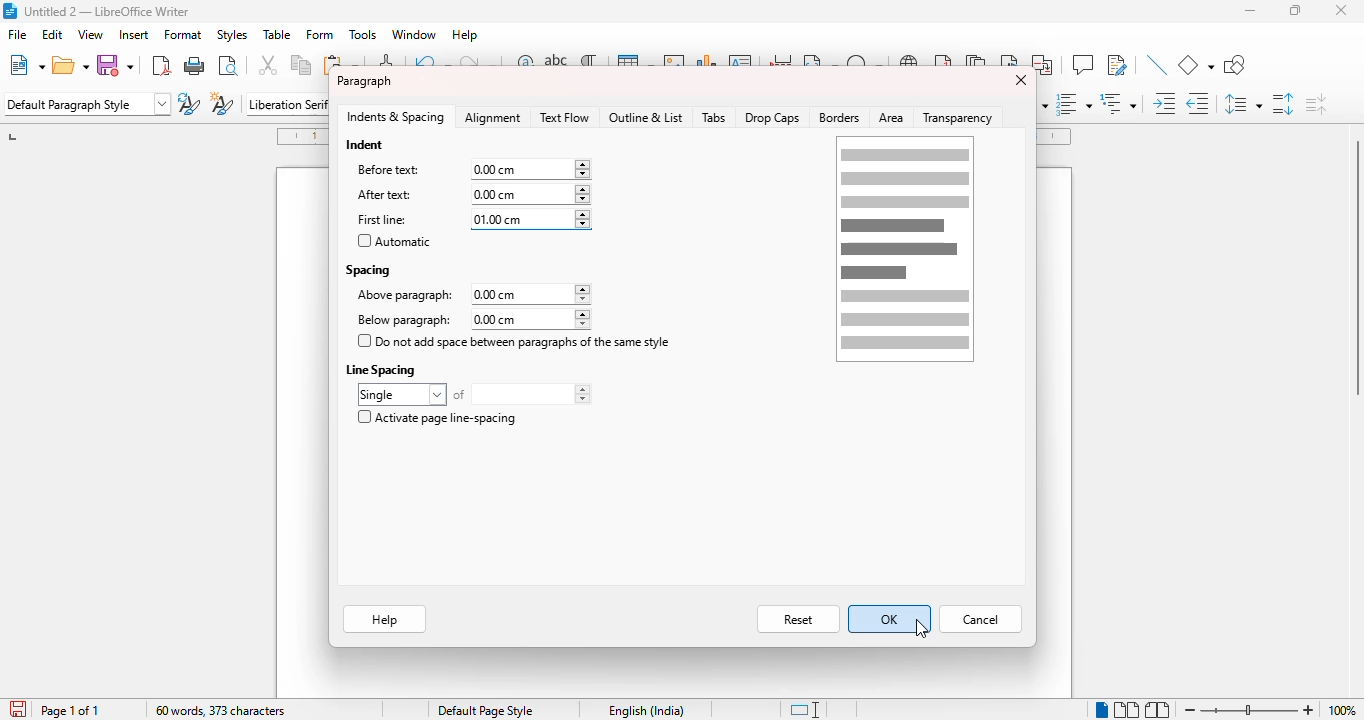  What do you see at coordinates (840, 118) in the screenshot?
I see `borders` at bounding box center [840, 118].